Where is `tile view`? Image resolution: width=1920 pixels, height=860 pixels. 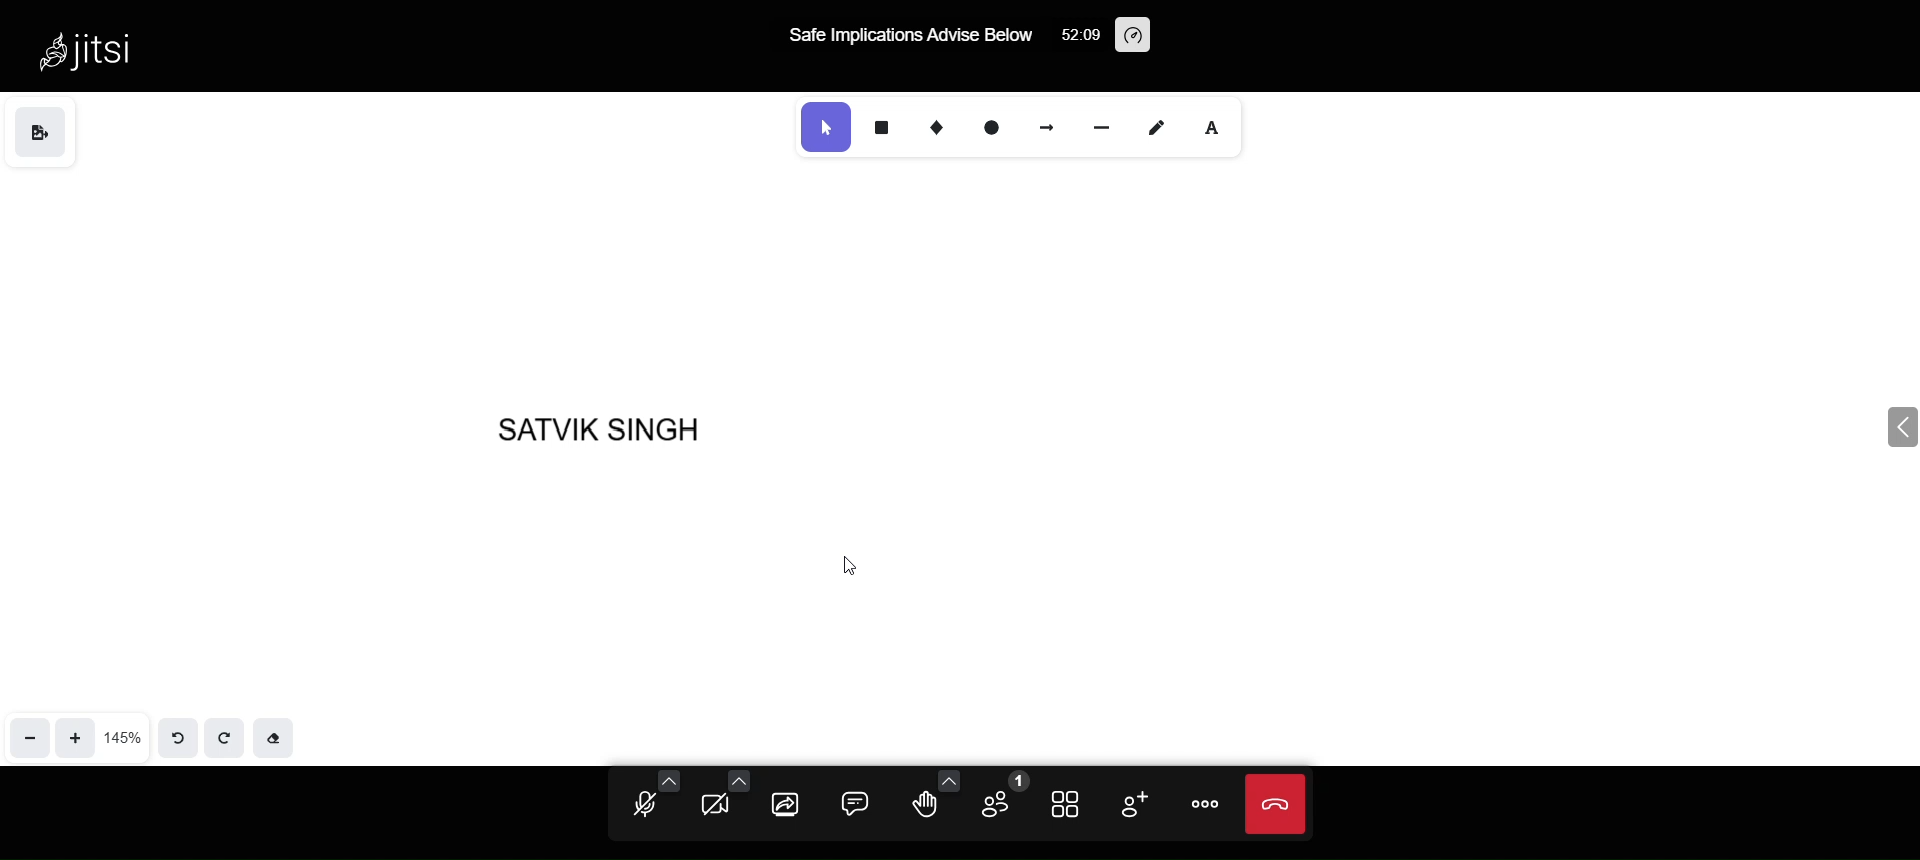
tile view is located at coordinates (1070, 807).